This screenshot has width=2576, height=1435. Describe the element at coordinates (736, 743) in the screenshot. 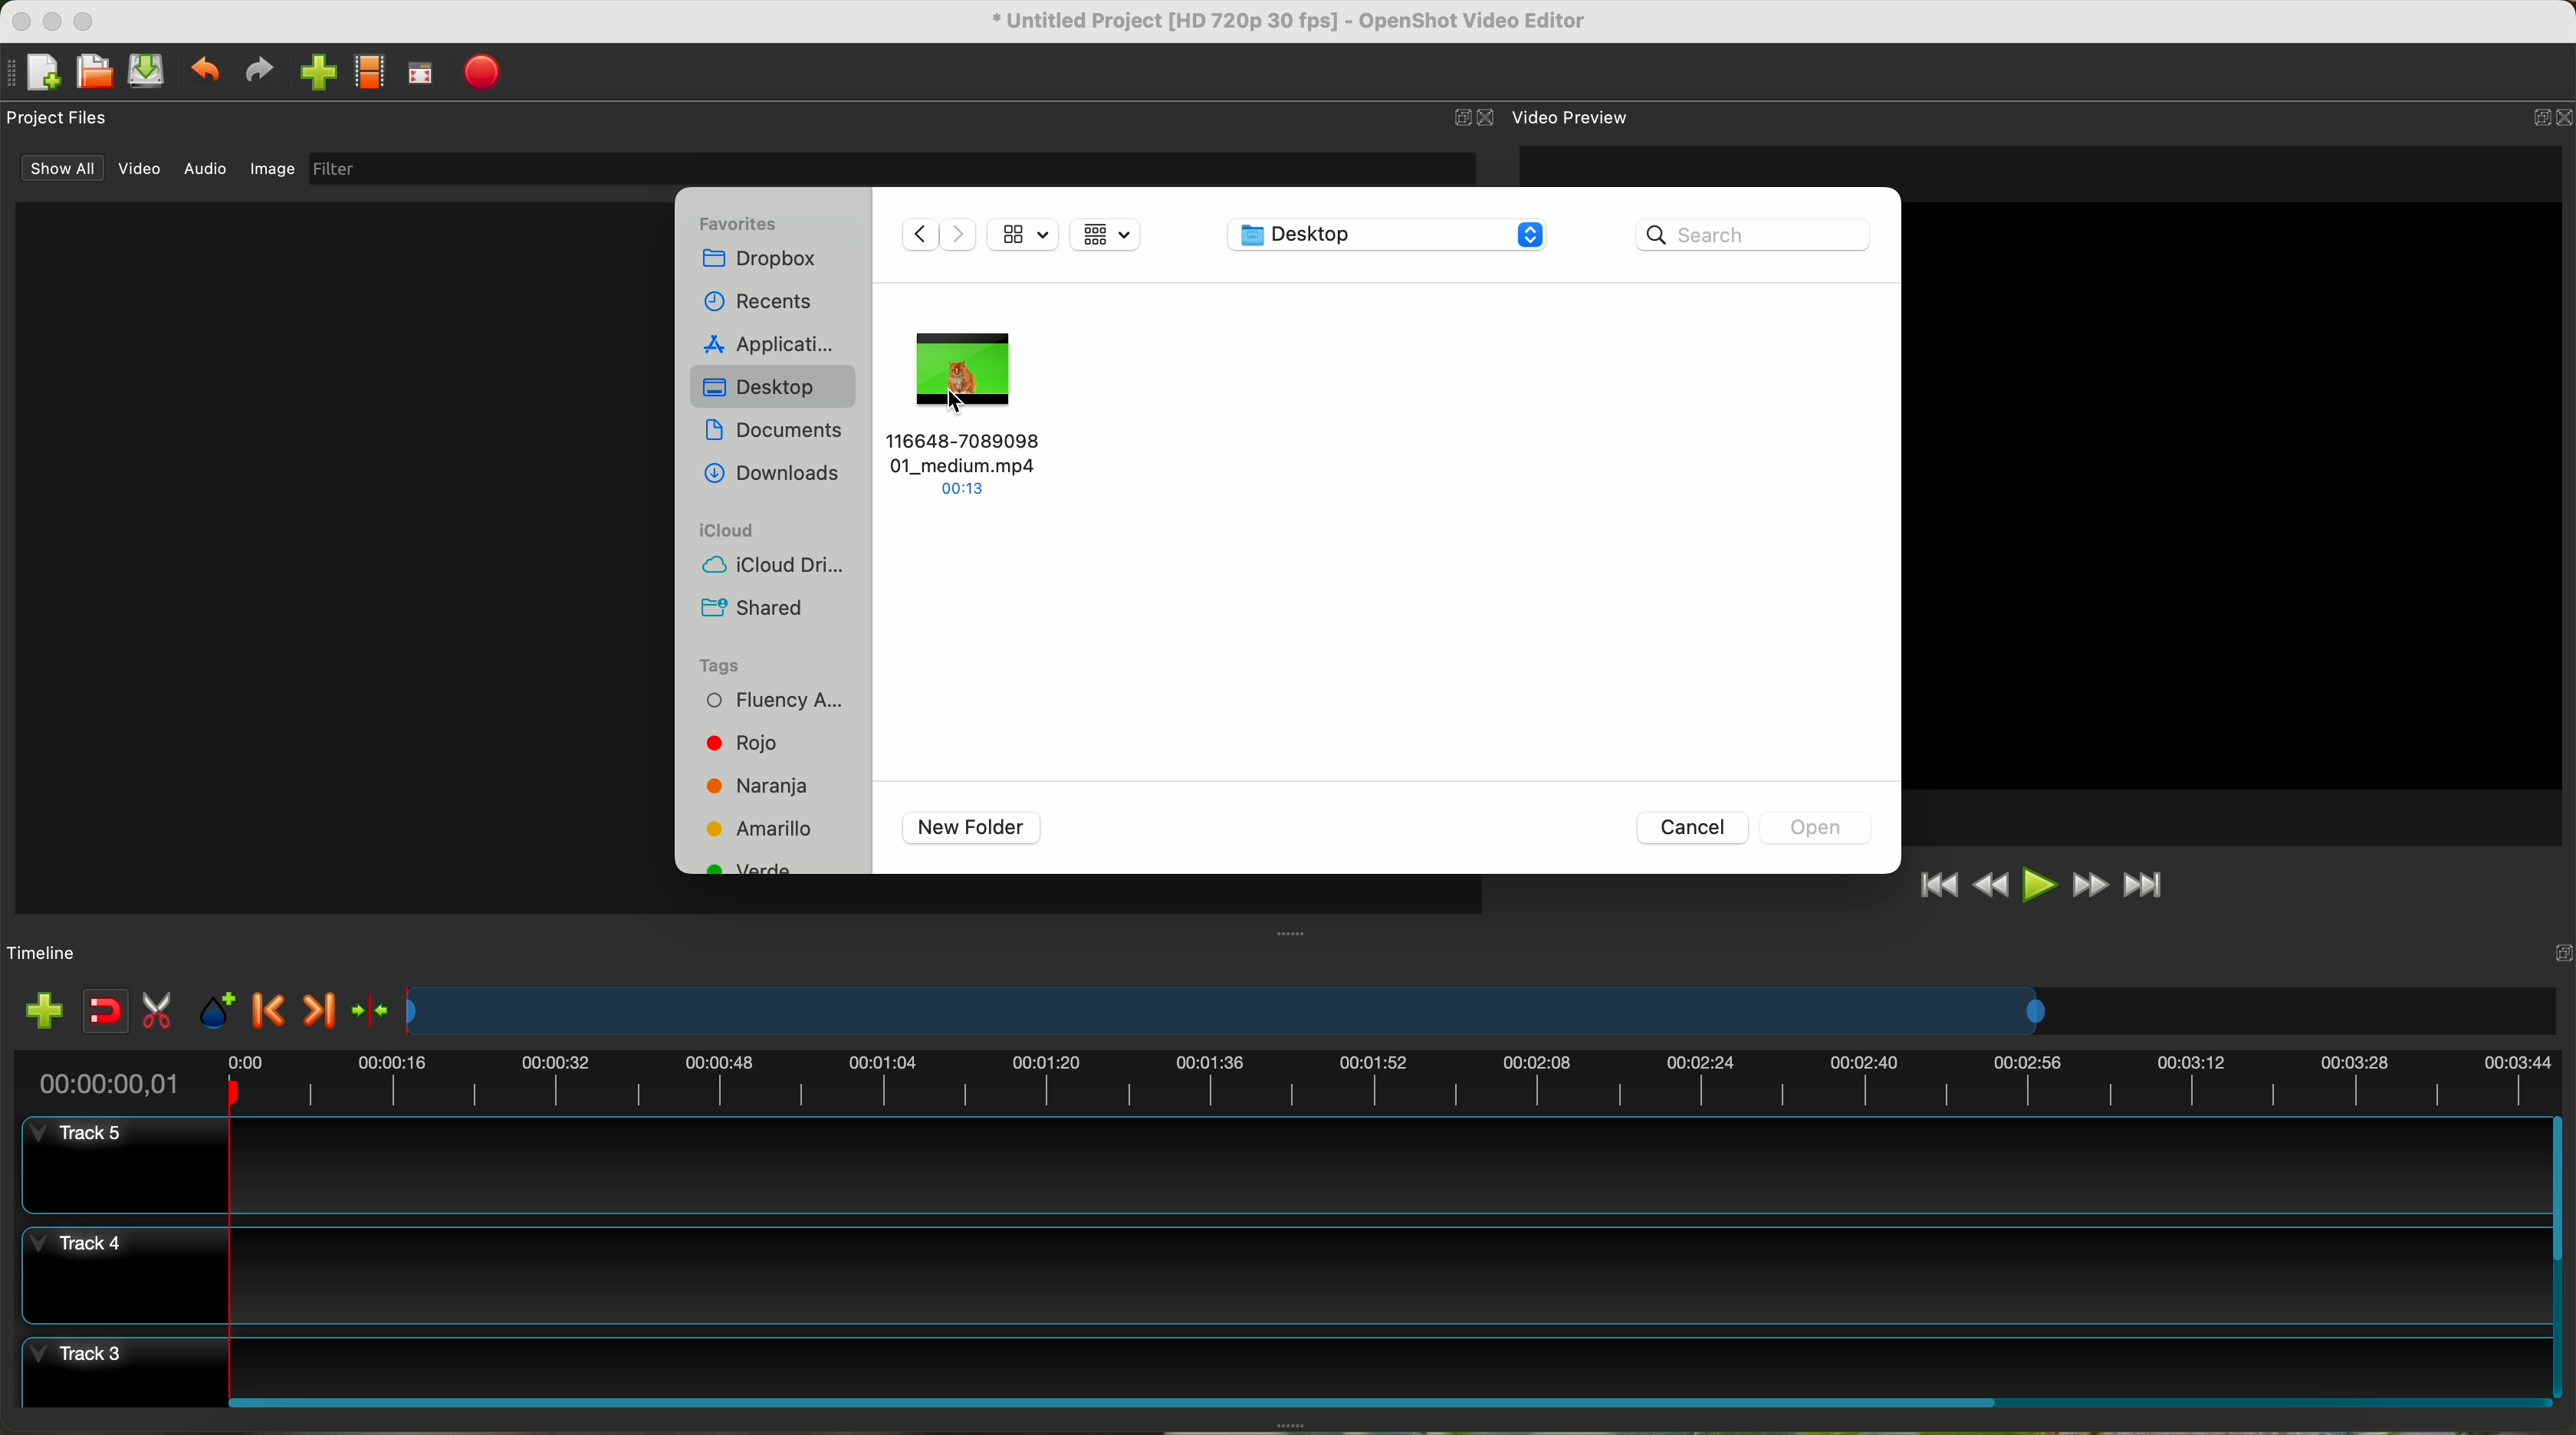

I see `red tag` at that location.